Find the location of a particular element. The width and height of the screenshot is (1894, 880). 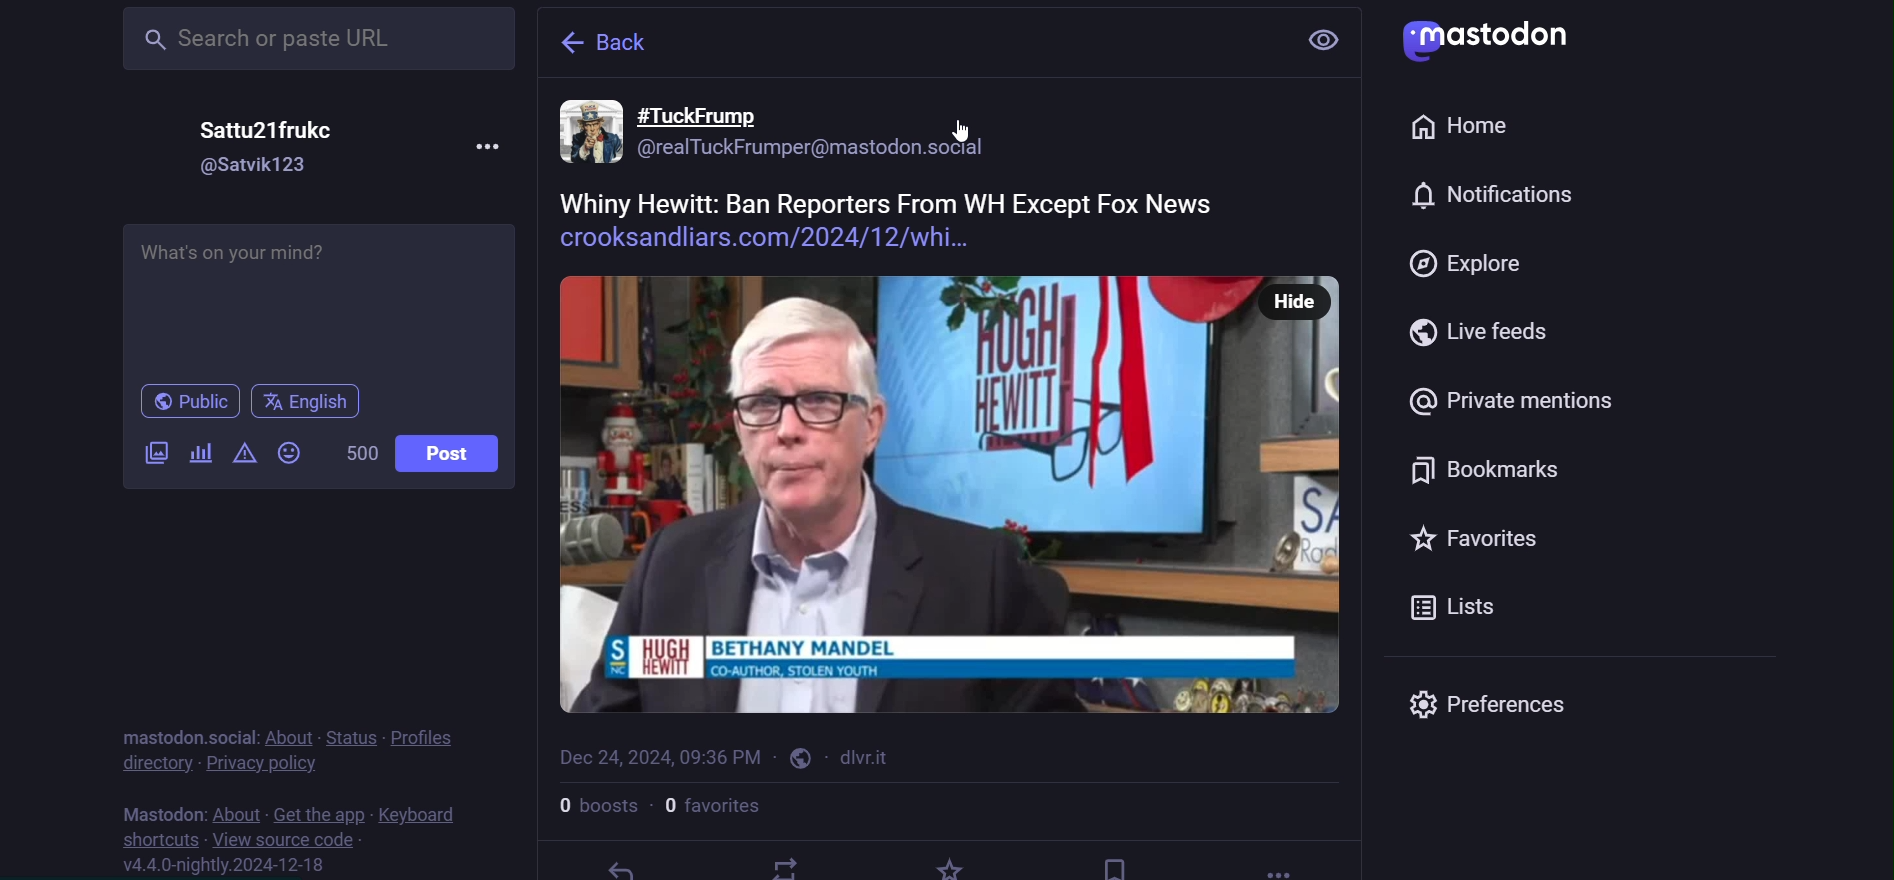

boosts is located at coordinates (592, 804).